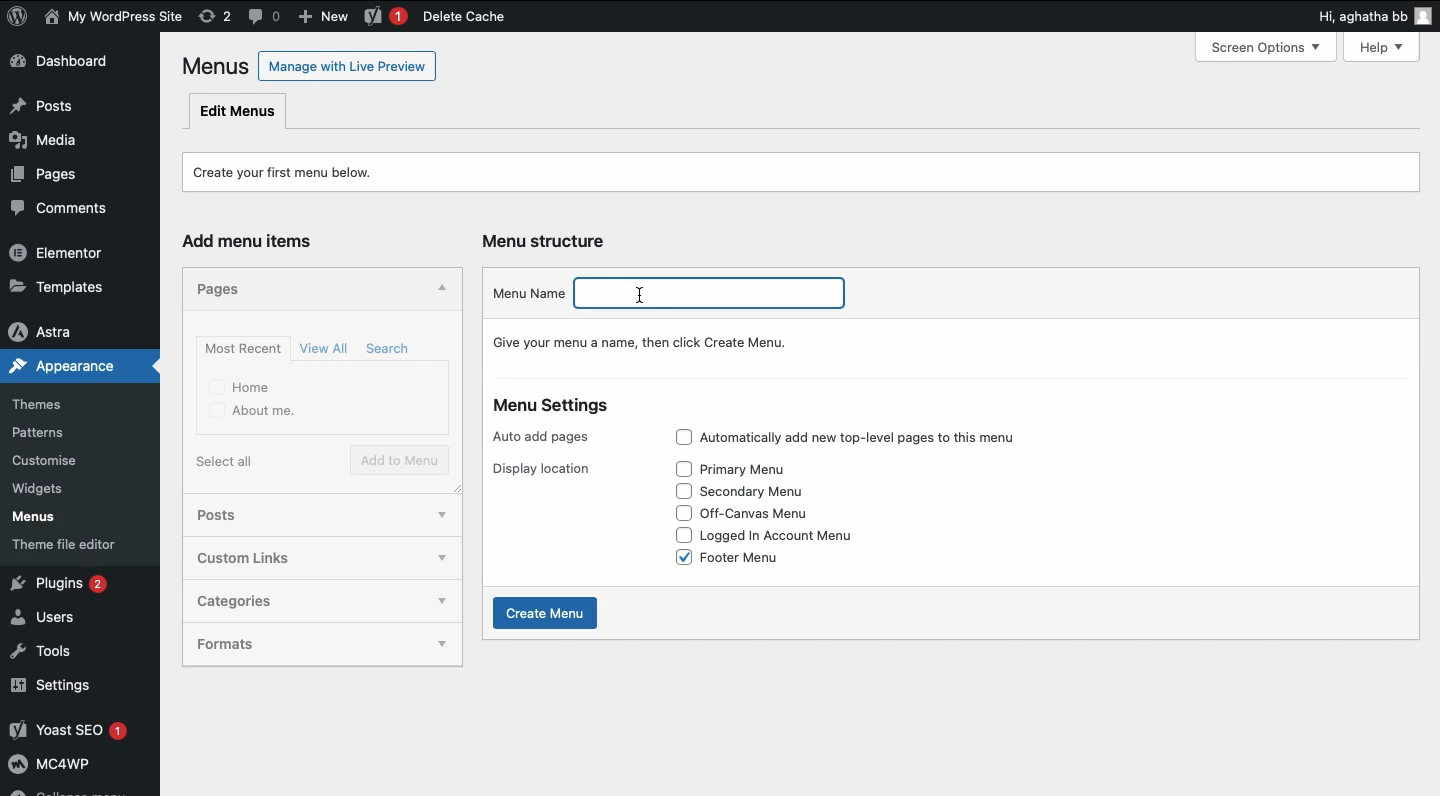 The width and height of the screenshot is (1440, 796). What do you see at coordinates (881, 434) in the screenshot?
I see `Automatically add top level pages to this menu` at bounding box center [881, 434].